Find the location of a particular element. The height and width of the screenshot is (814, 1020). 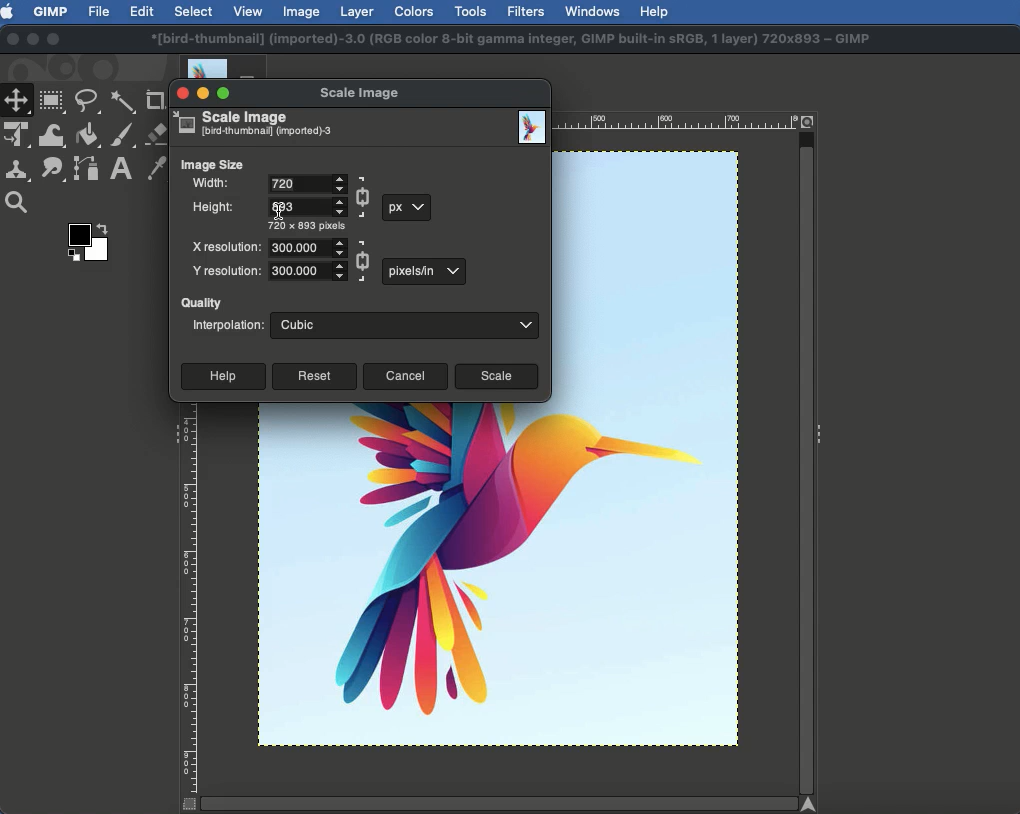

Numeral is located at coordinates (309, 248).